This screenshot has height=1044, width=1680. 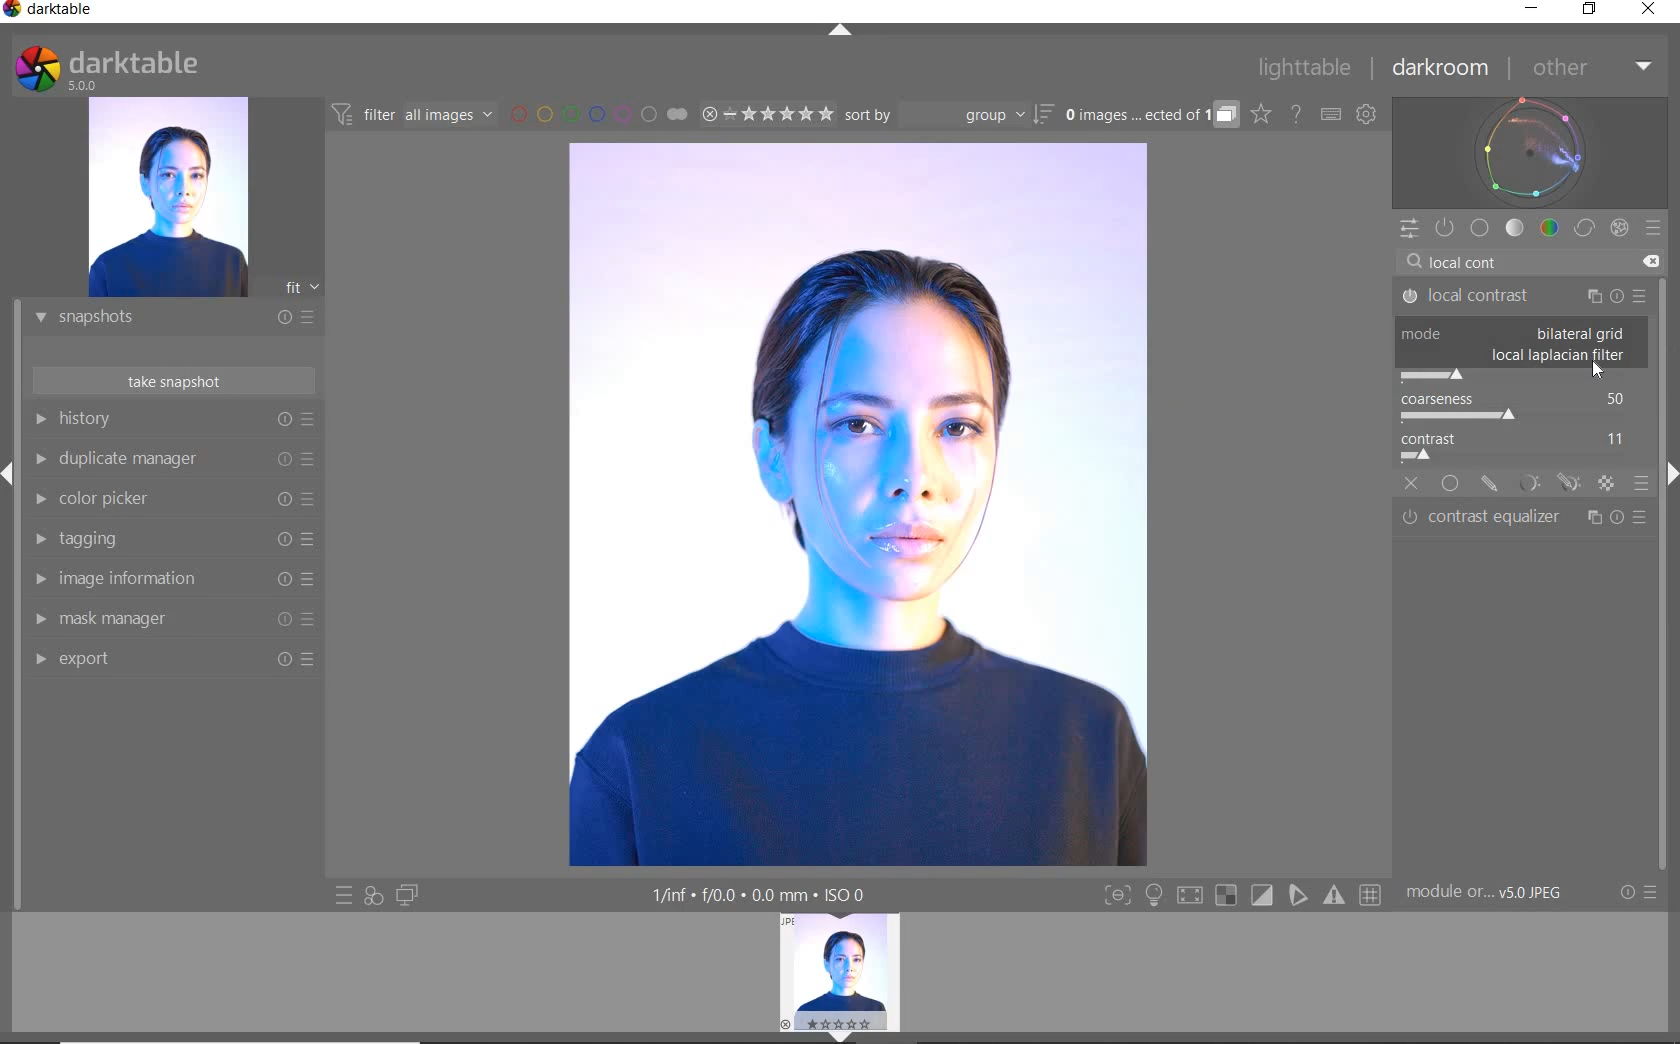 I want to click on COLOR PICKER, so click(x=170, y=500).